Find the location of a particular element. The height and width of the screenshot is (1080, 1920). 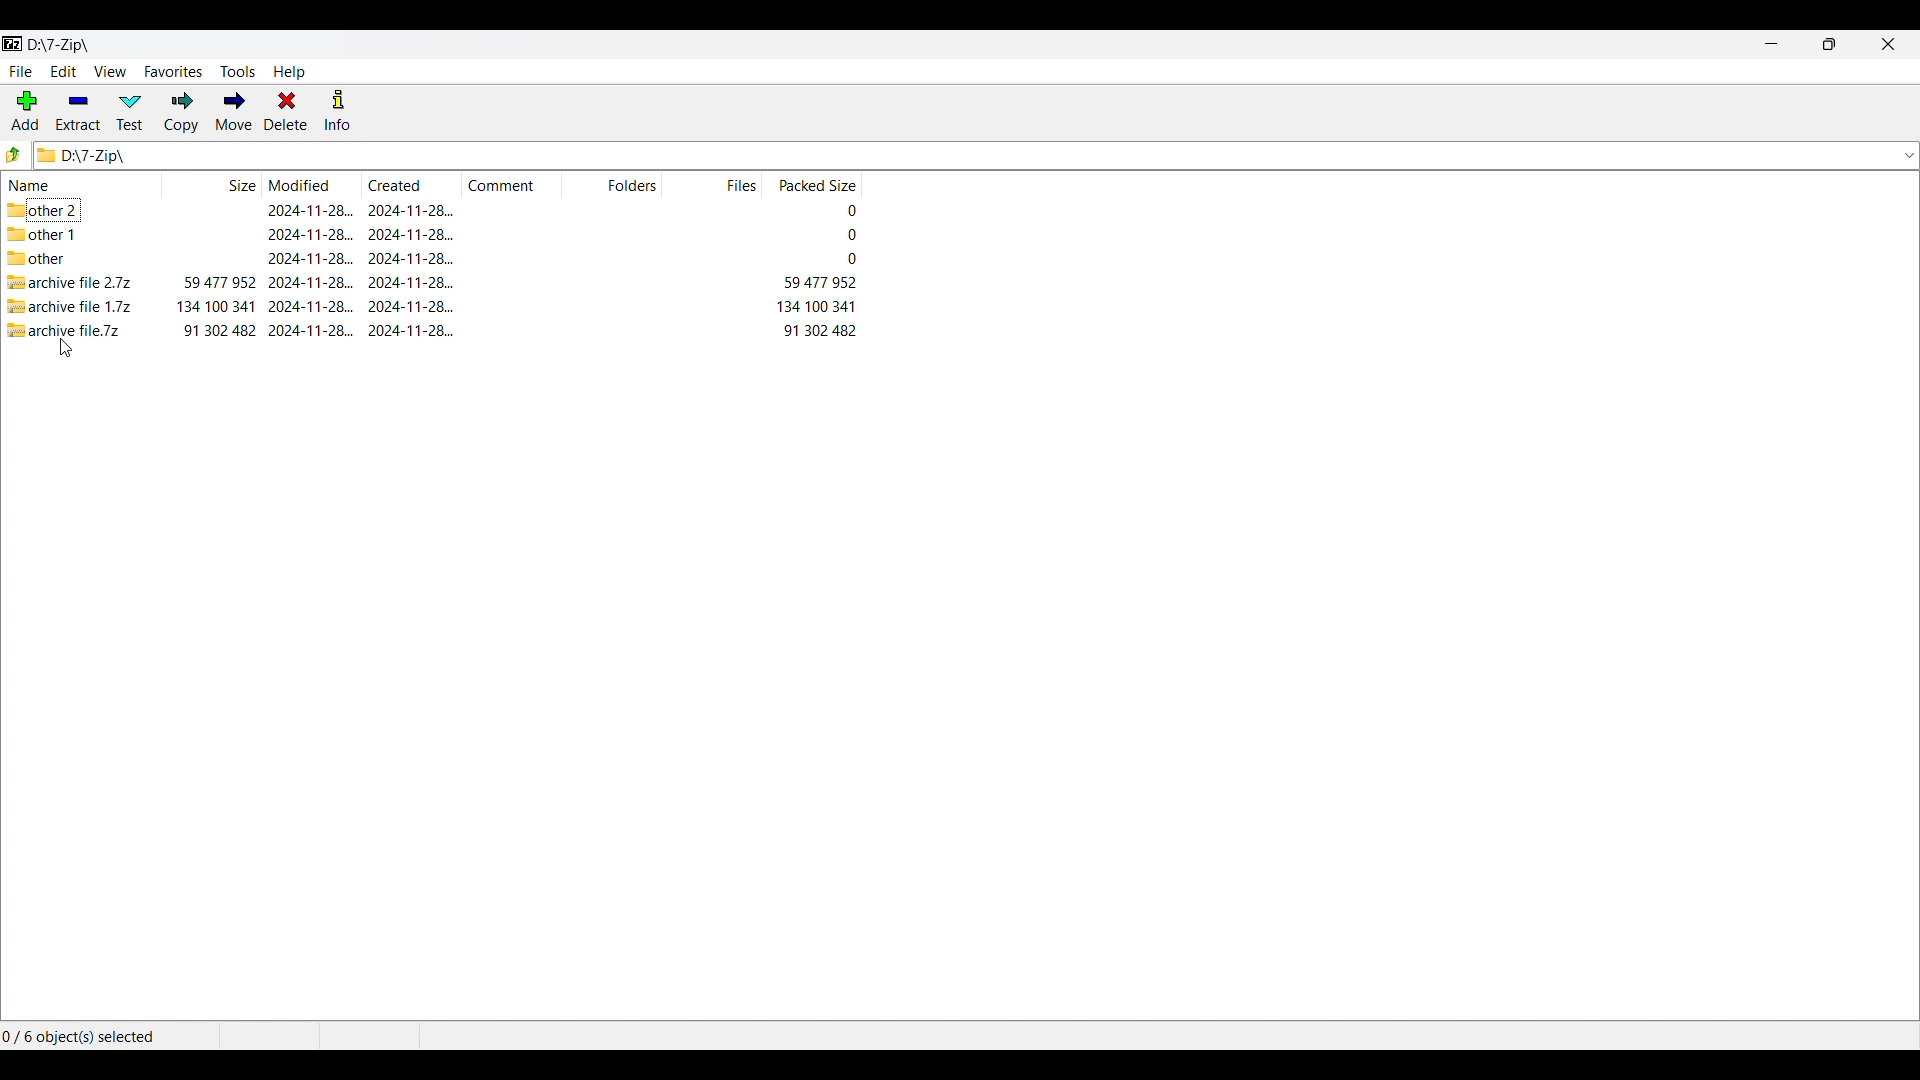

created date & time is located at coordinates (412, 330).